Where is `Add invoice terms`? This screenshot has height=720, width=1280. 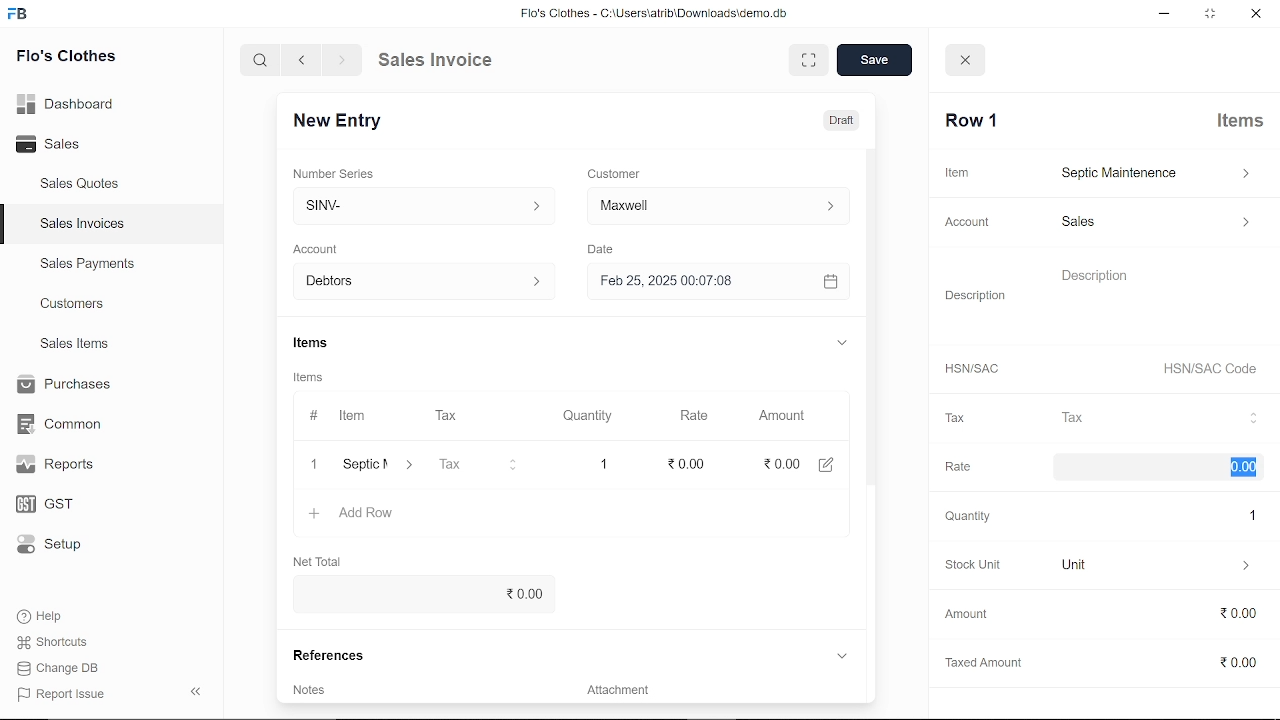
Add invoice terms is located at coordinates (320, 688).